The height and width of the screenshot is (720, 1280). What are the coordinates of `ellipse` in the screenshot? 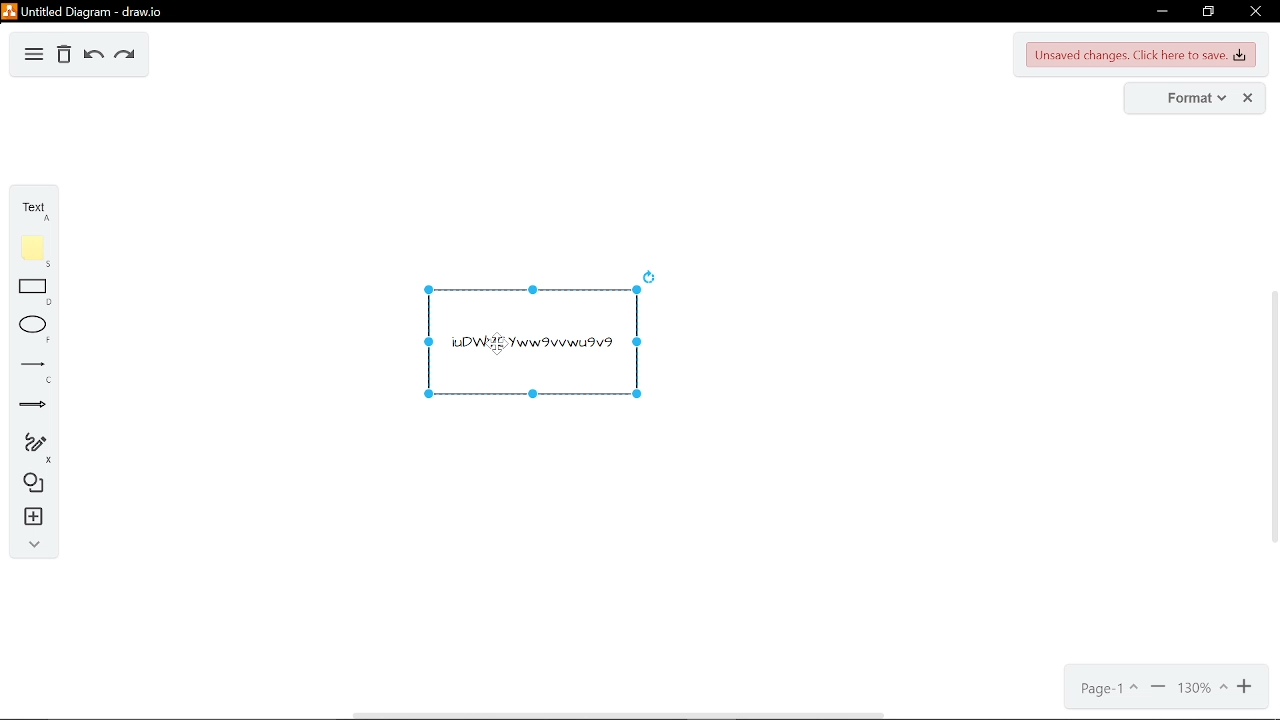 It's located at (29, 327).